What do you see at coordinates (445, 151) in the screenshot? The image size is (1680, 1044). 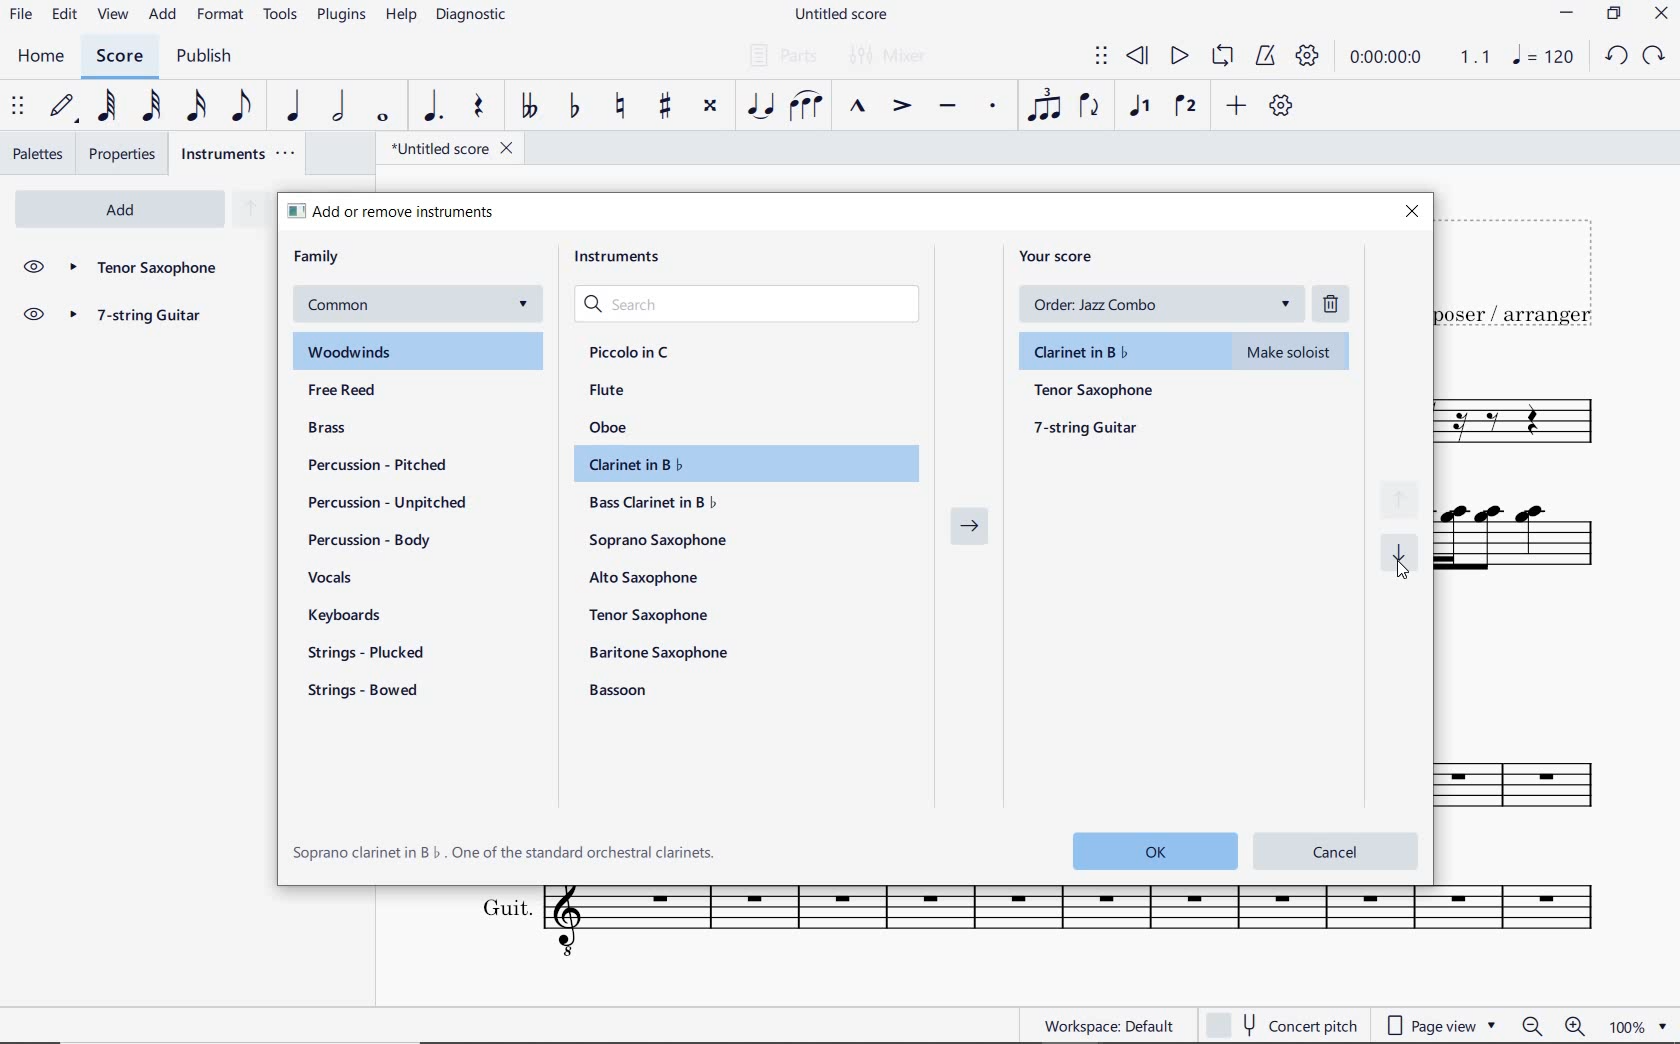 I see `FILE NAME` at bounding box center [445, 151].